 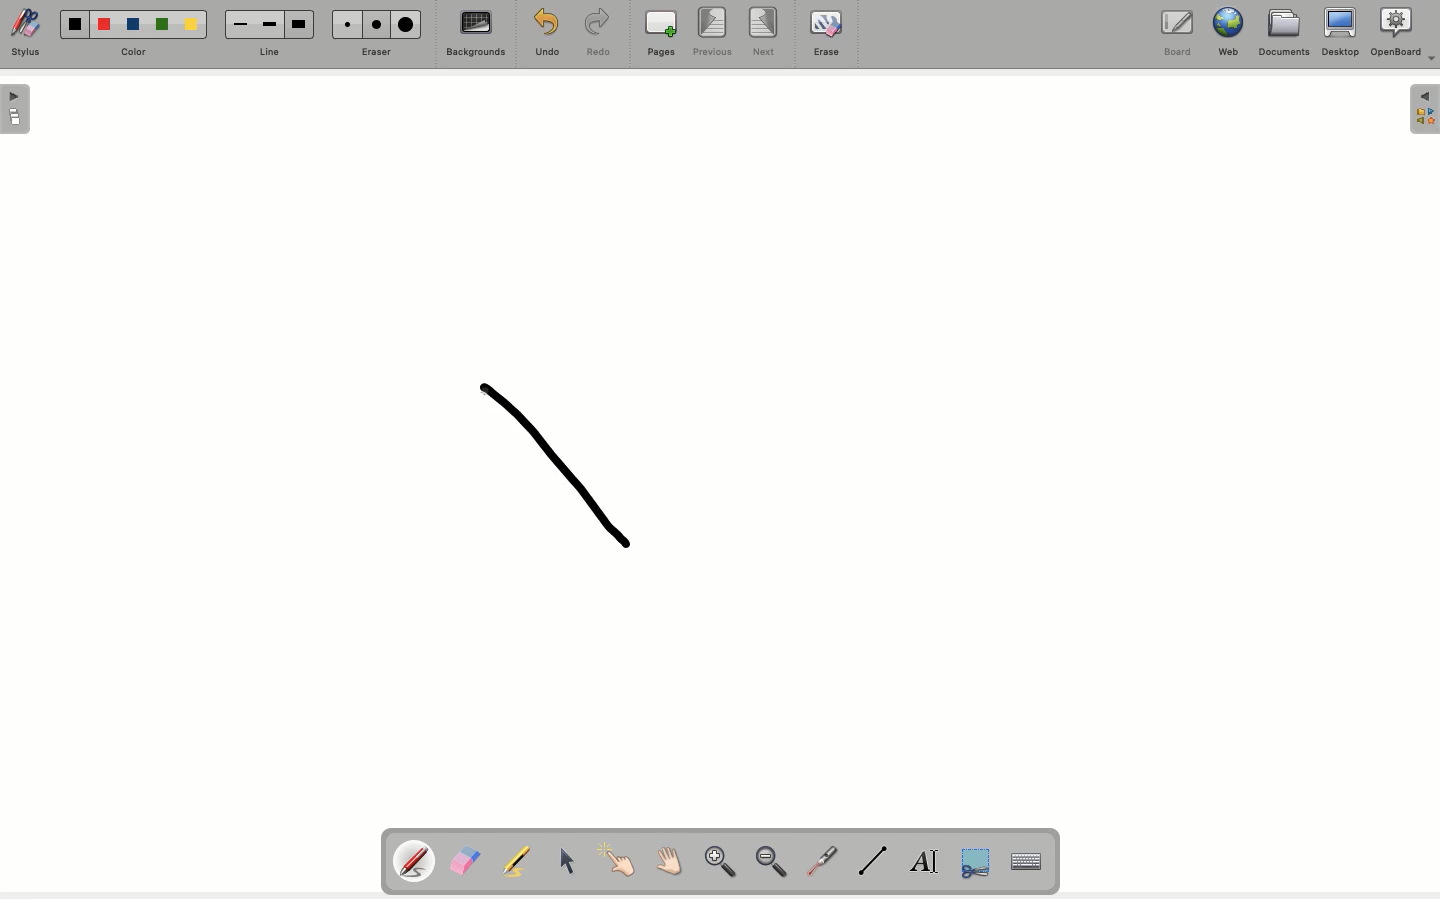 I want to click on Menu, so click(x=1424, y=111).